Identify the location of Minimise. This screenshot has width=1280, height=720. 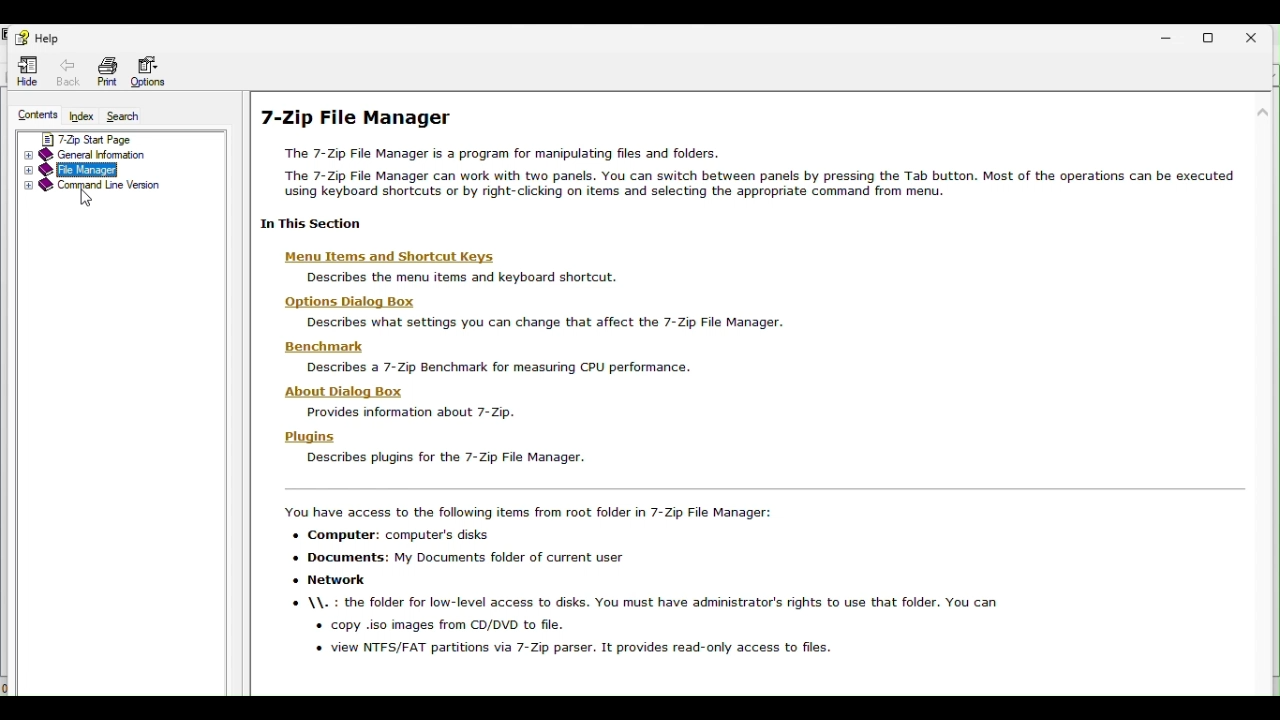
(1171, 35).